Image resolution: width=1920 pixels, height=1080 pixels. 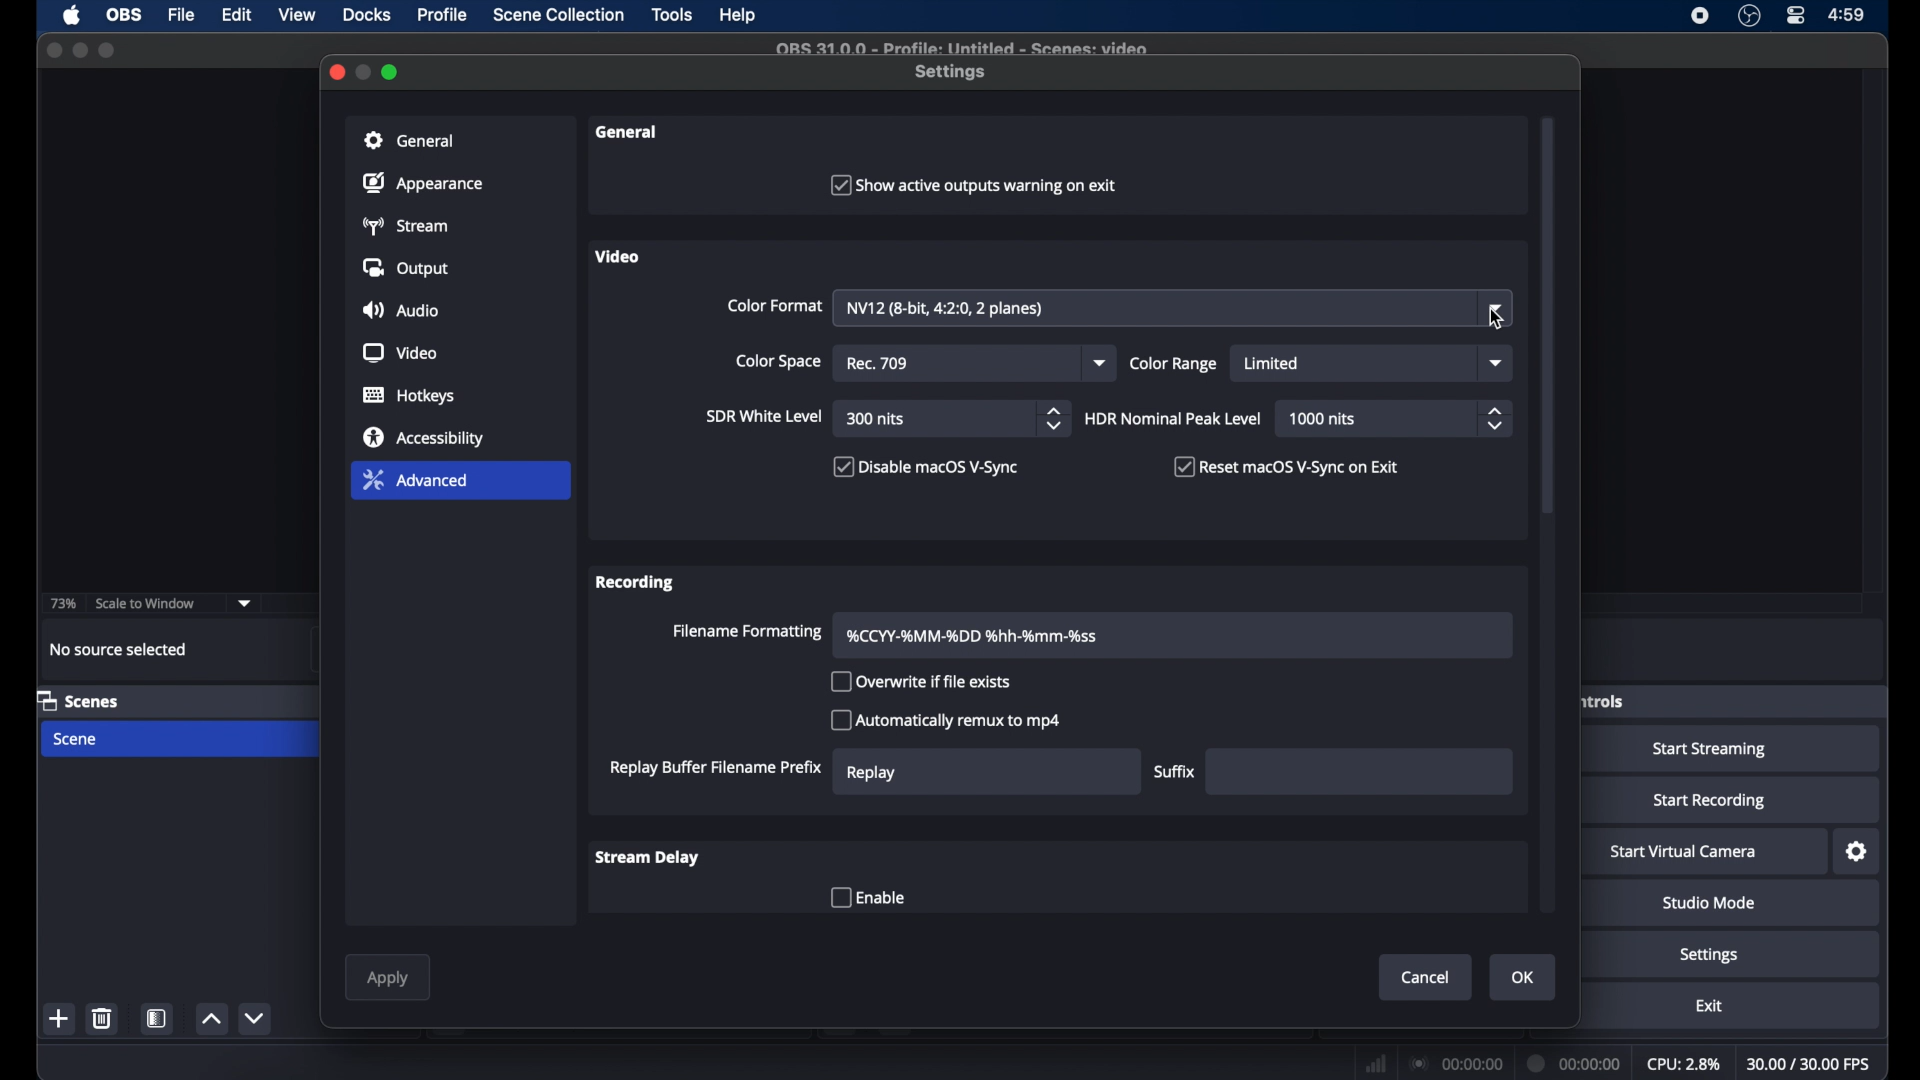 I want to click on network, so click(x=1374, y=1062).